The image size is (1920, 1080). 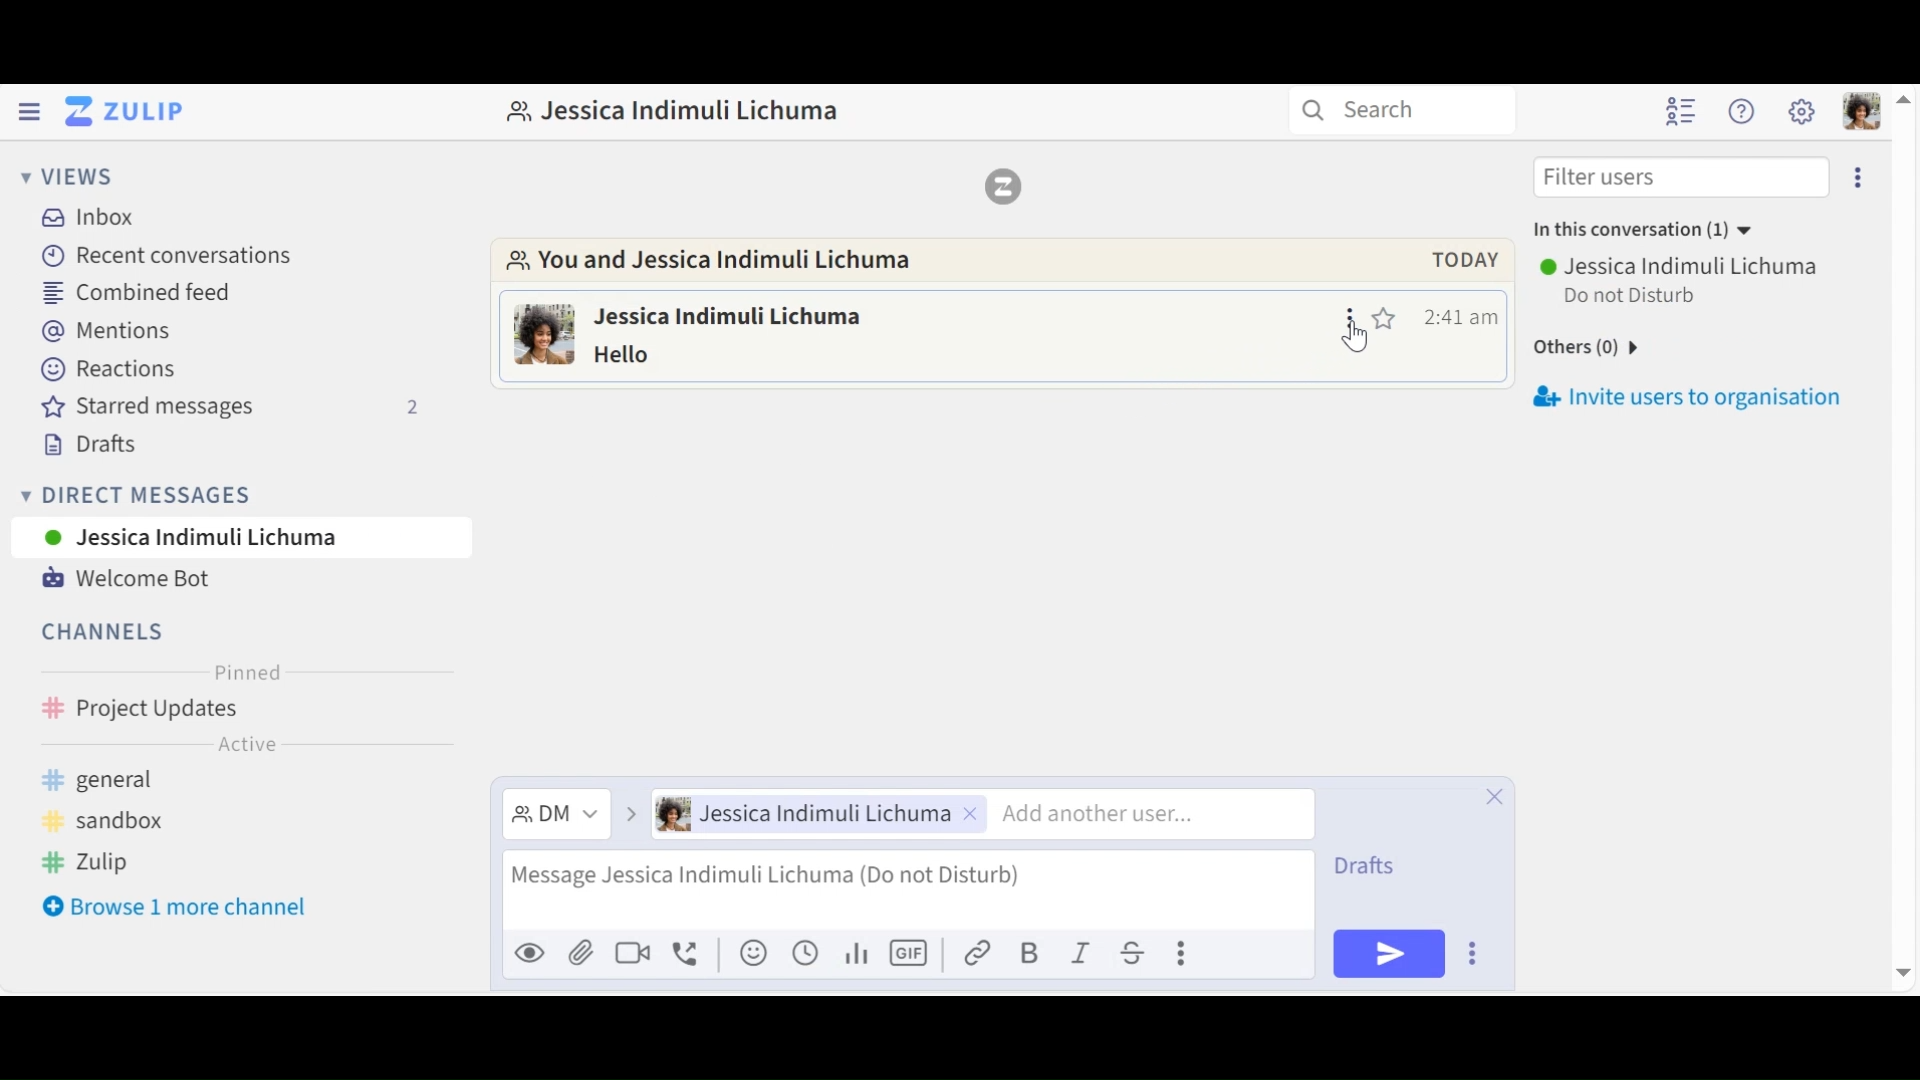 What do you see at coordinates (753, 953) in the screenshot?
I see `Add an emoji` at bounding box center [753, 953].